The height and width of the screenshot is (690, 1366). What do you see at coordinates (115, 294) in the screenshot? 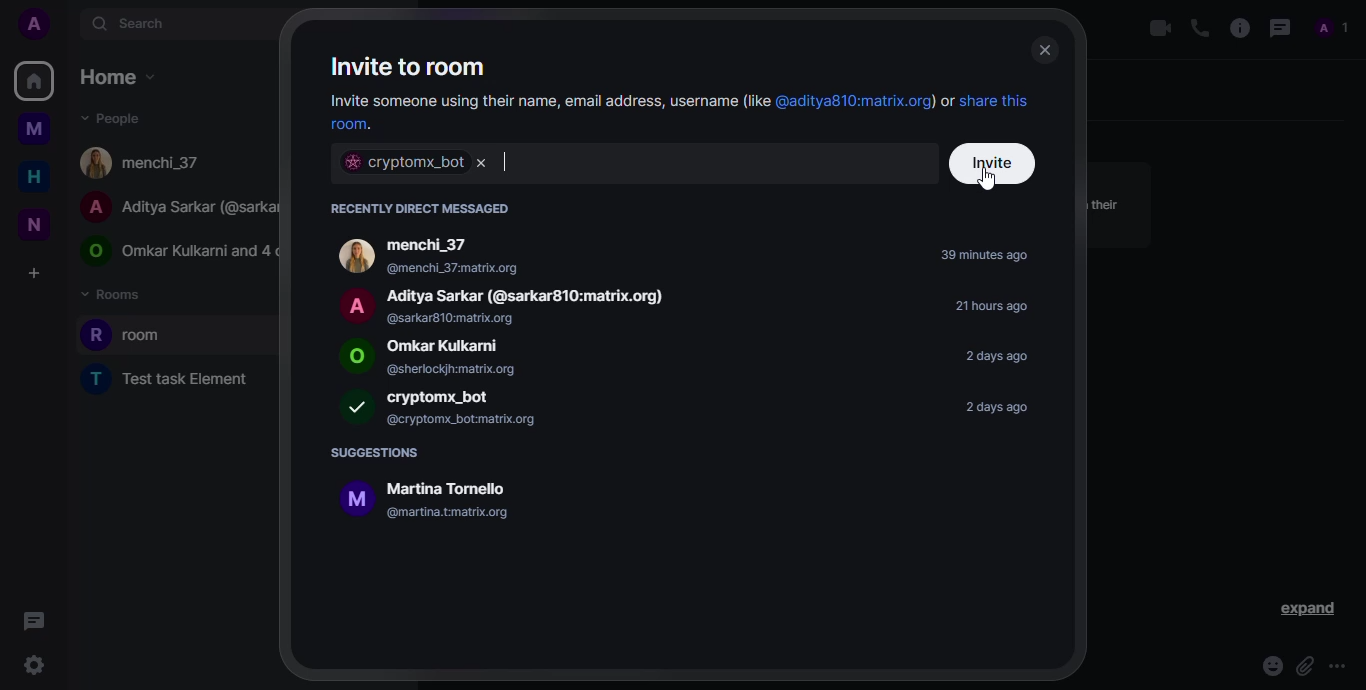
I see `rooms` at bounding box center [115, 294].